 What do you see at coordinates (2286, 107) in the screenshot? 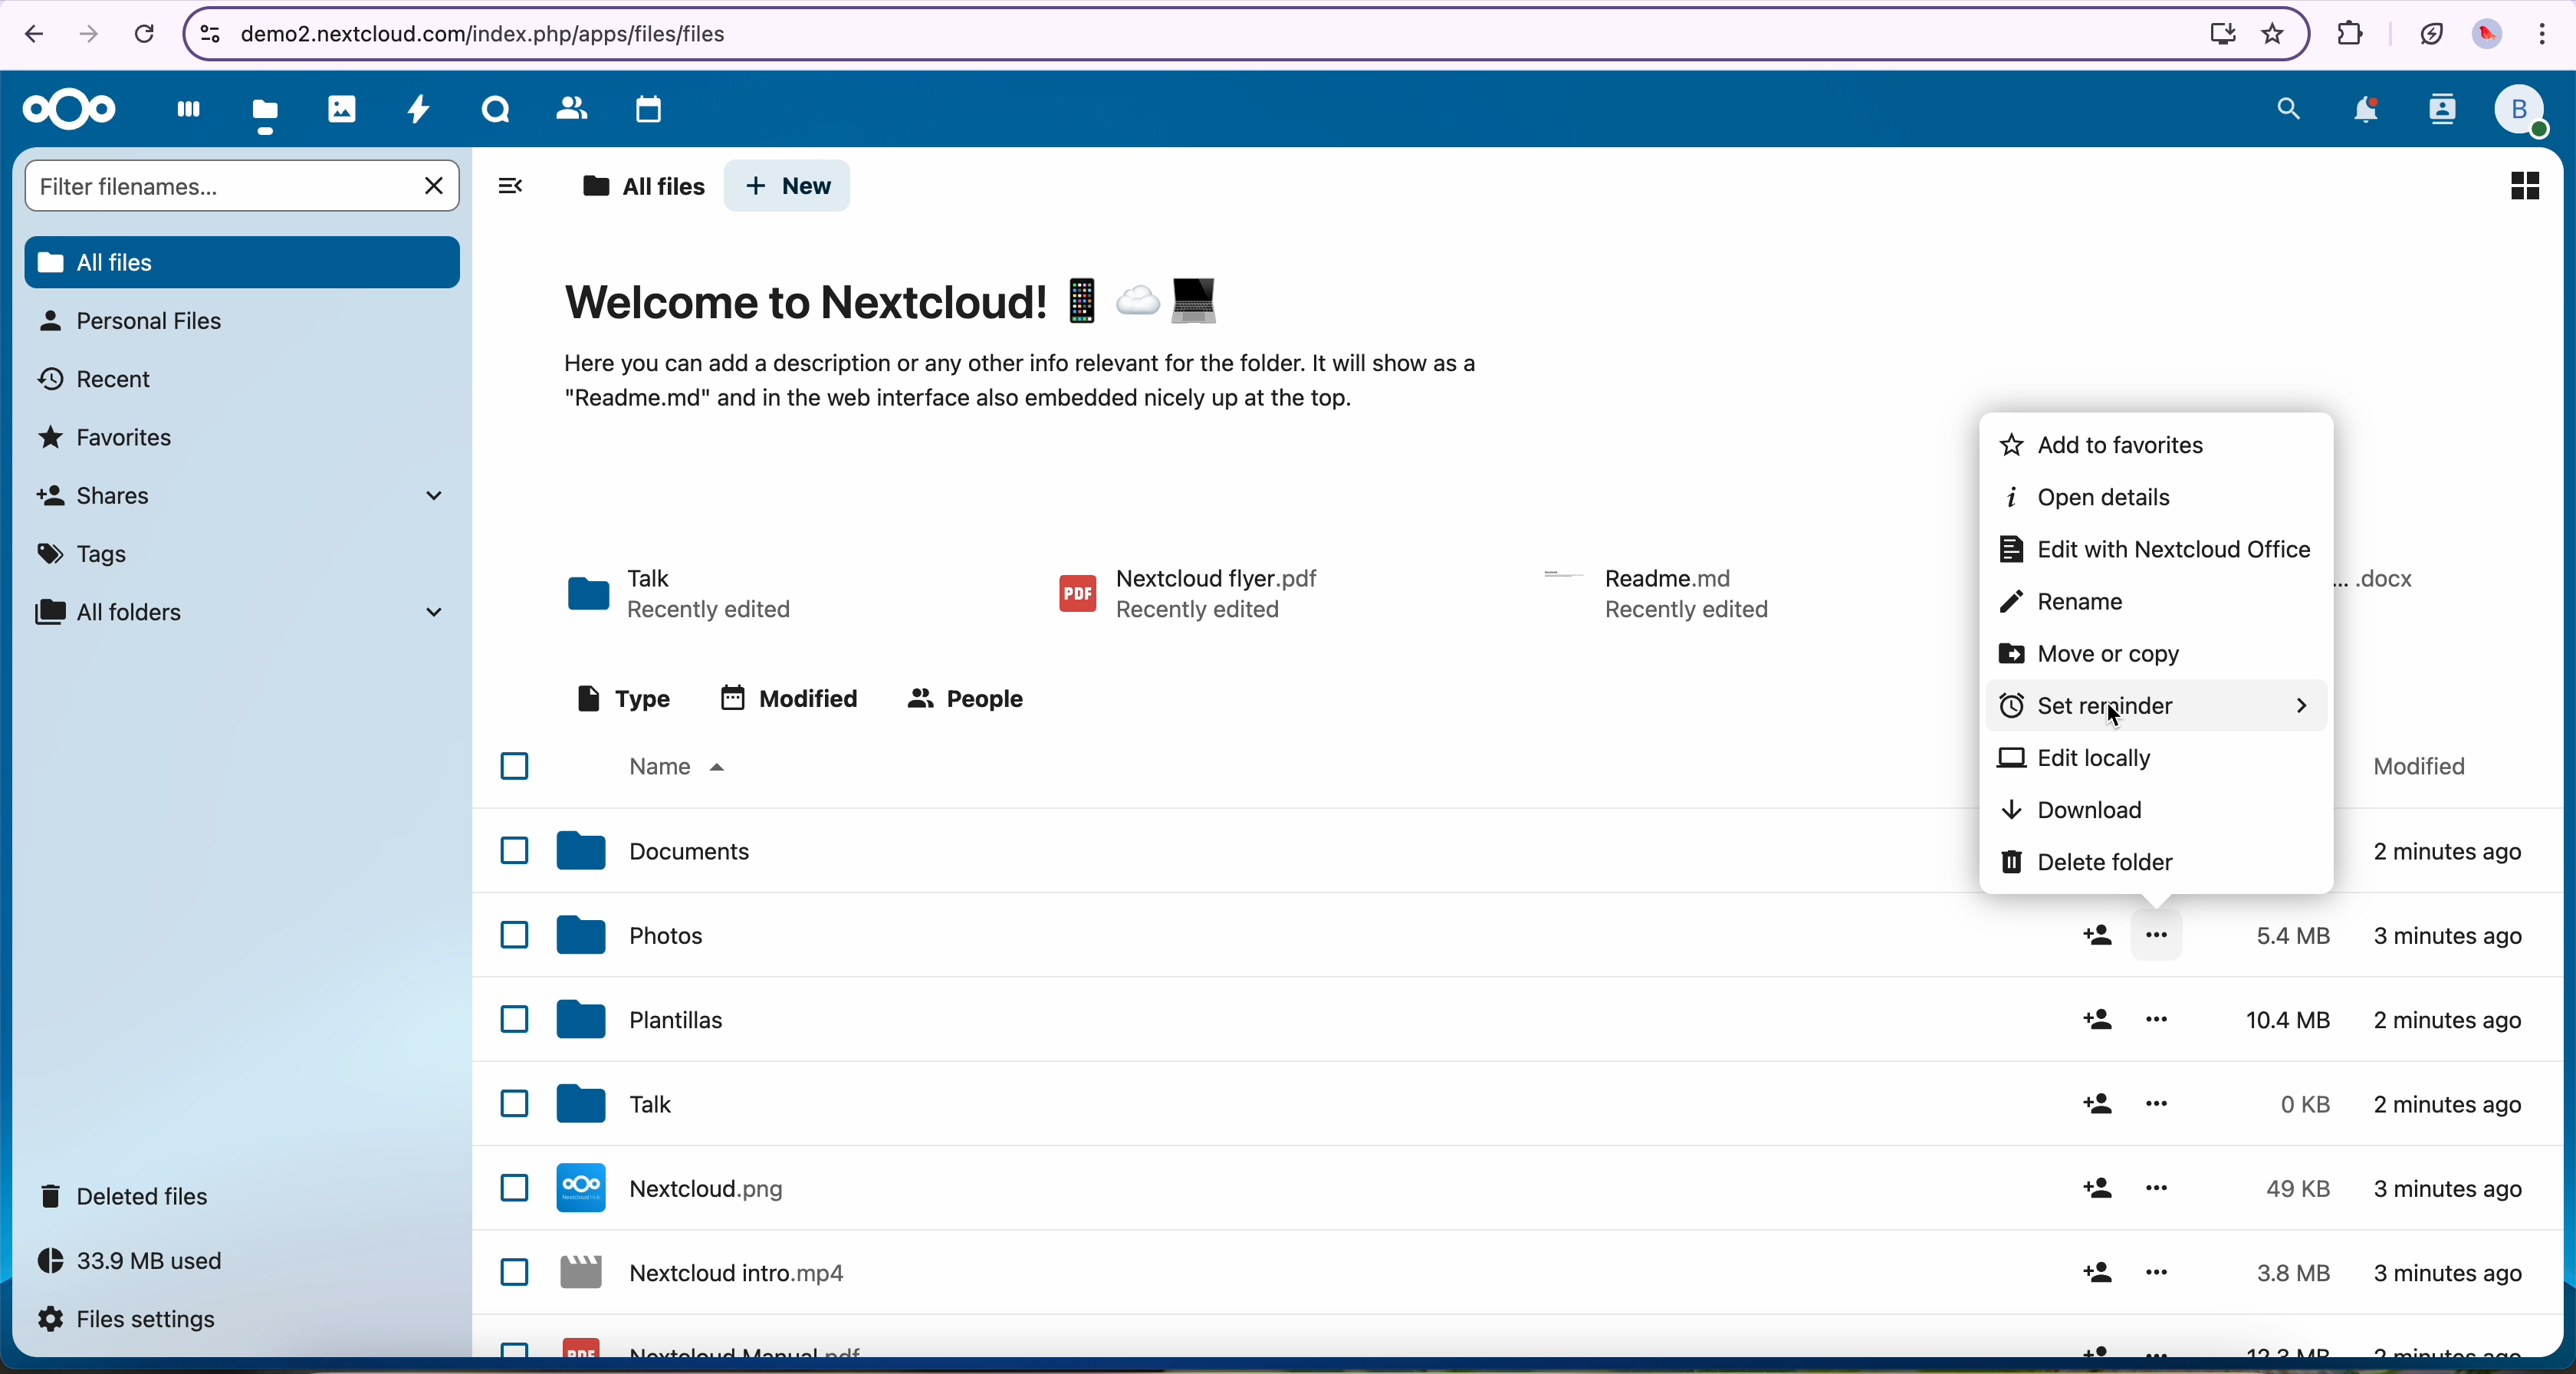
I see `search` at bounding box center [2286, 107].